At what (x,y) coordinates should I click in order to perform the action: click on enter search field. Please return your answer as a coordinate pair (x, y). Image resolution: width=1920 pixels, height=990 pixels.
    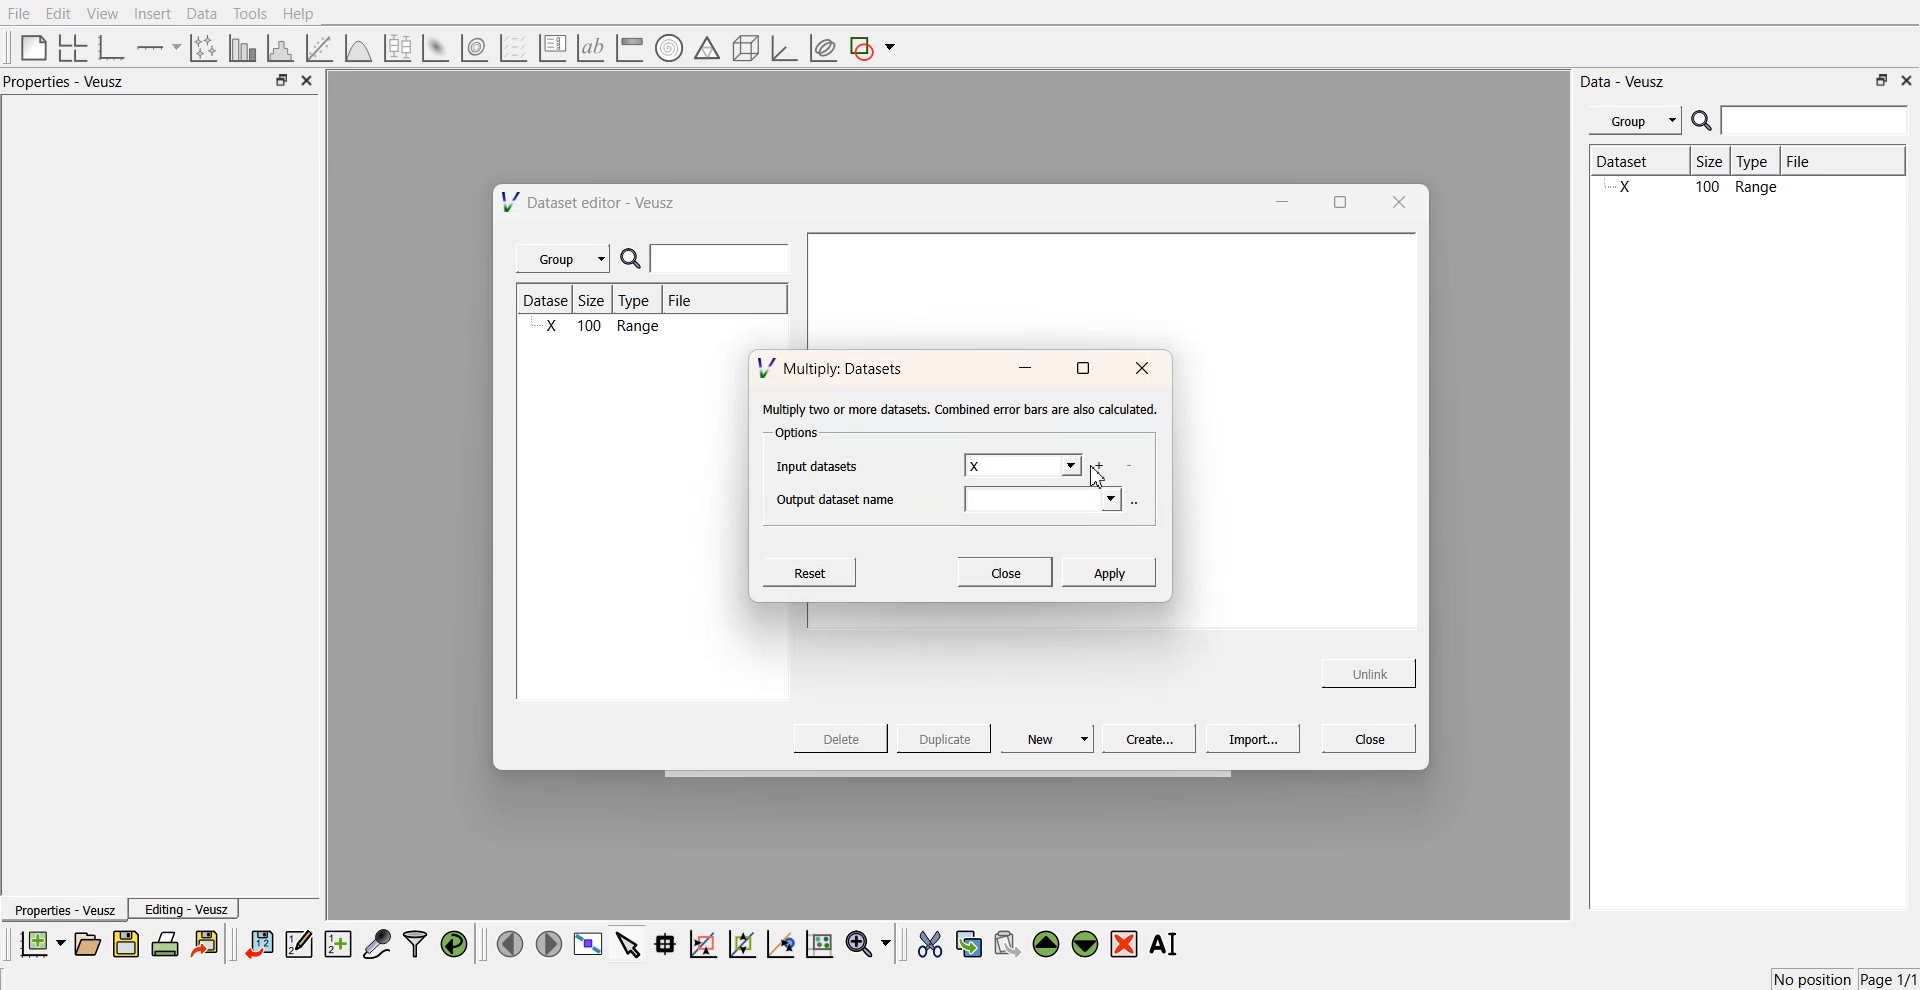
    Looking at the image, I should click on (723, 259).